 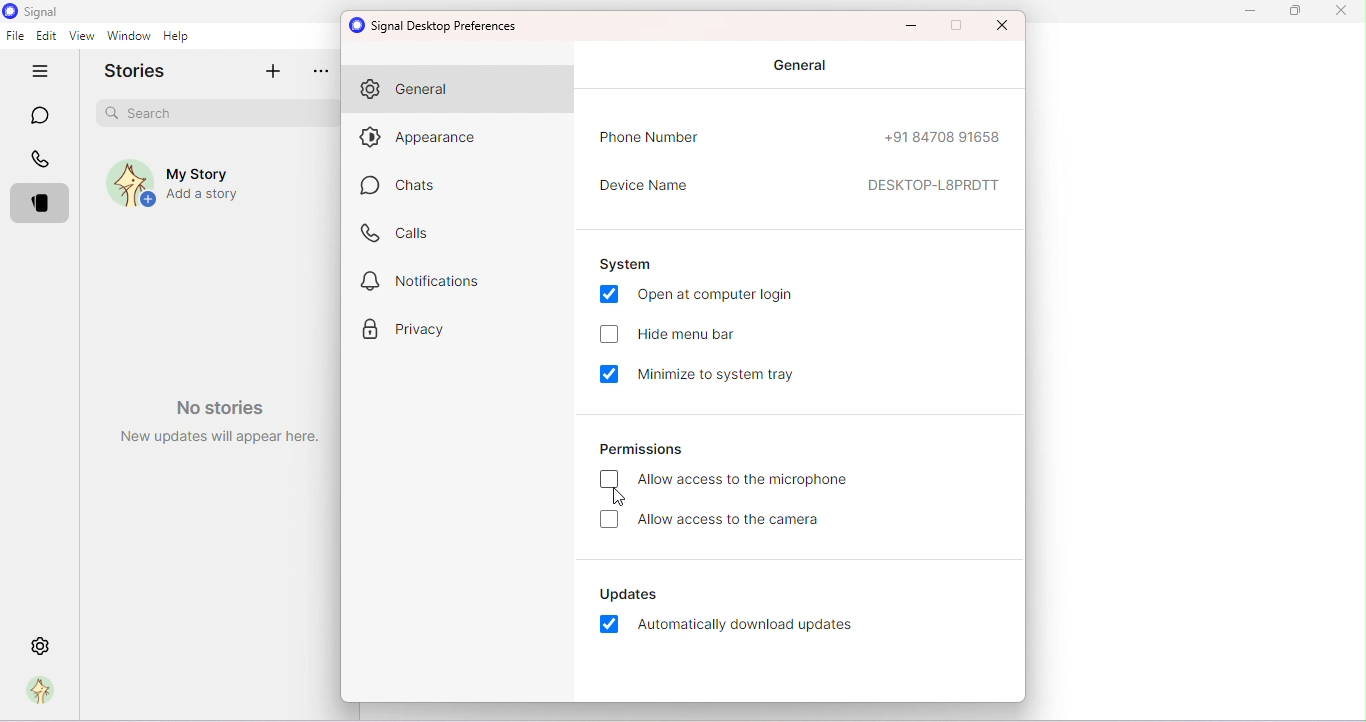 What do you see at coordinates (800, 66) in the screenshot?
I see `General` at bounding box center [800, 66].